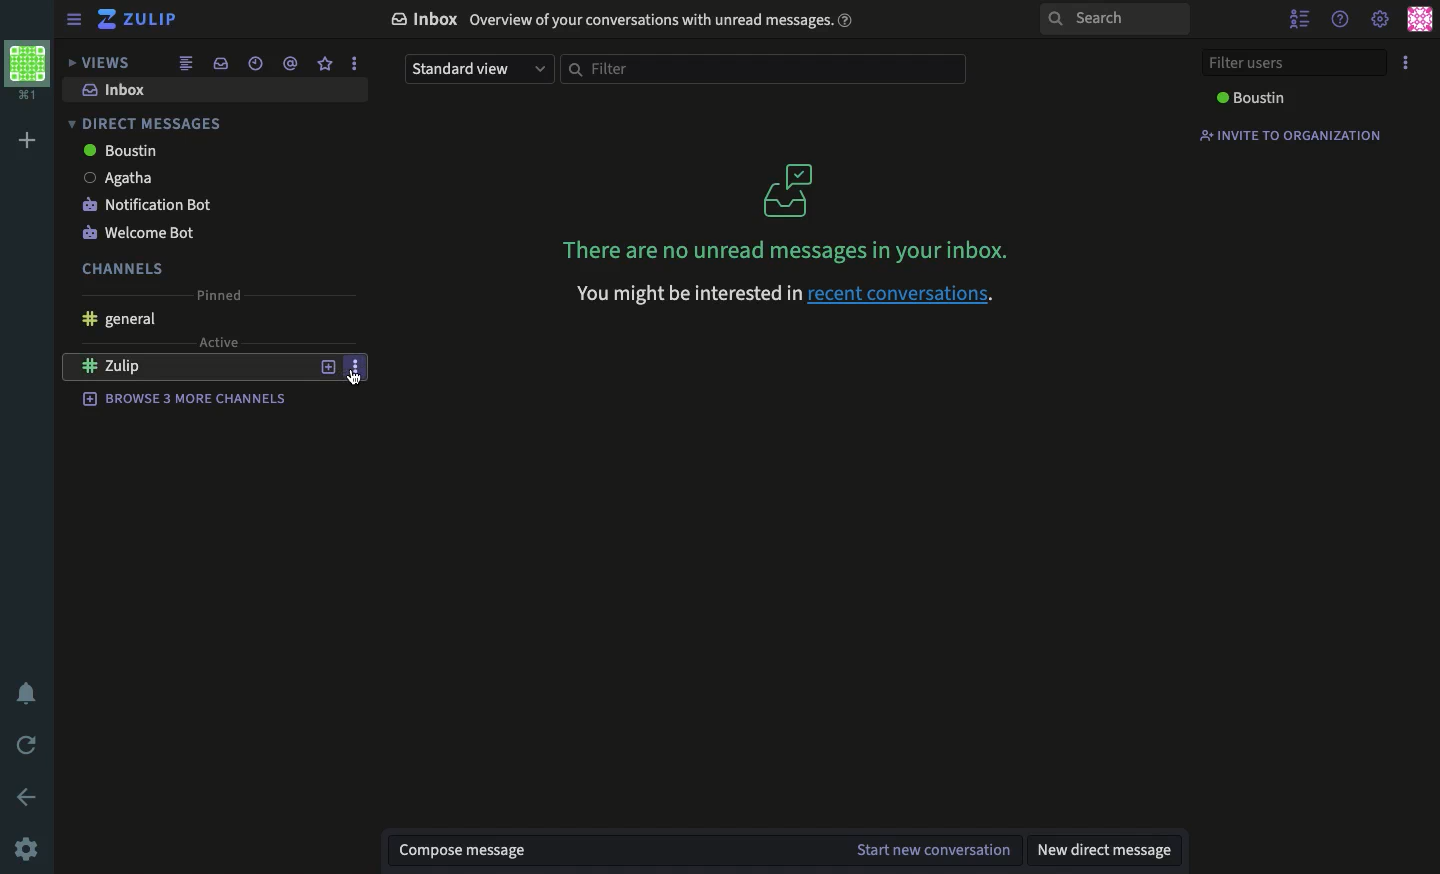 The image size is (1440, 874). I want to click on channels, so click(124, 270).